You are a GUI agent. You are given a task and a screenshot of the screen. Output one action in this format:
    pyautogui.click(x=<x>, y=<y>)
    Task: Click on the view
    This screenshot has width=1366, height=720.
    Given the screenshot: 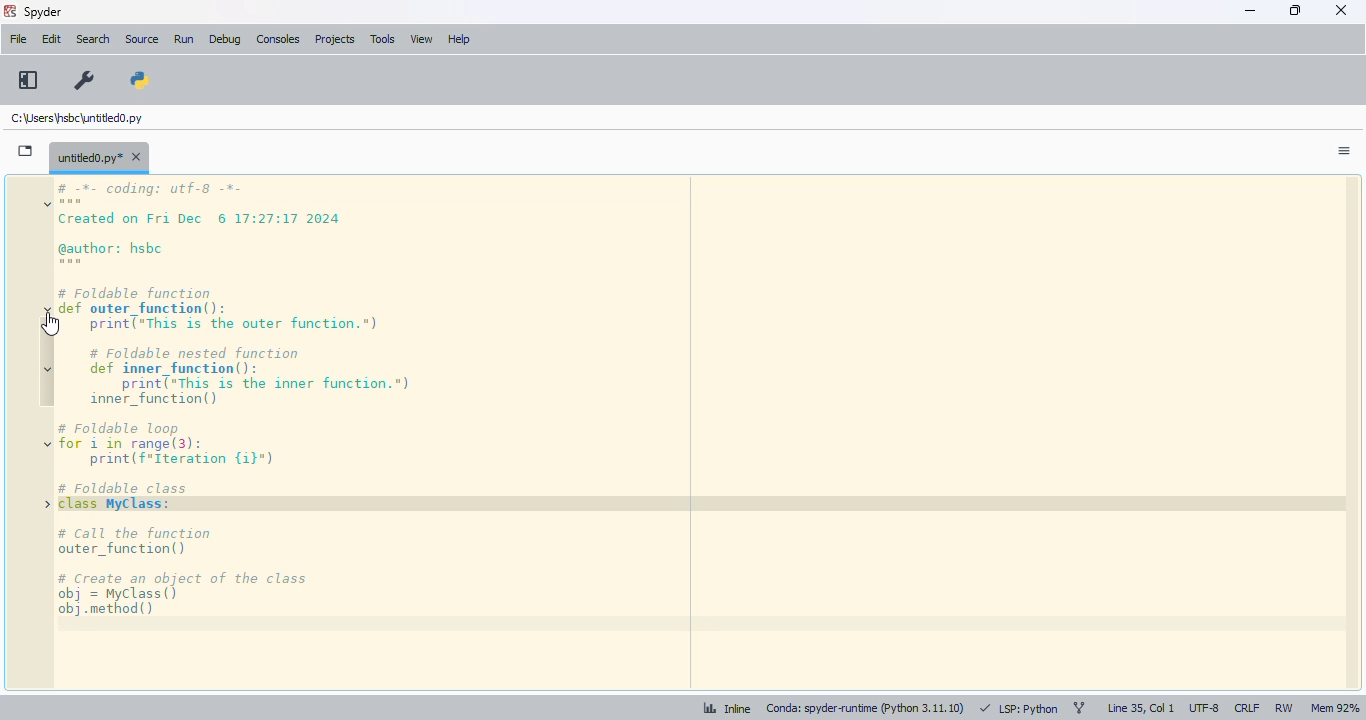 What is the action you would take?
    pyautogui.click(x=422, y=39)
    